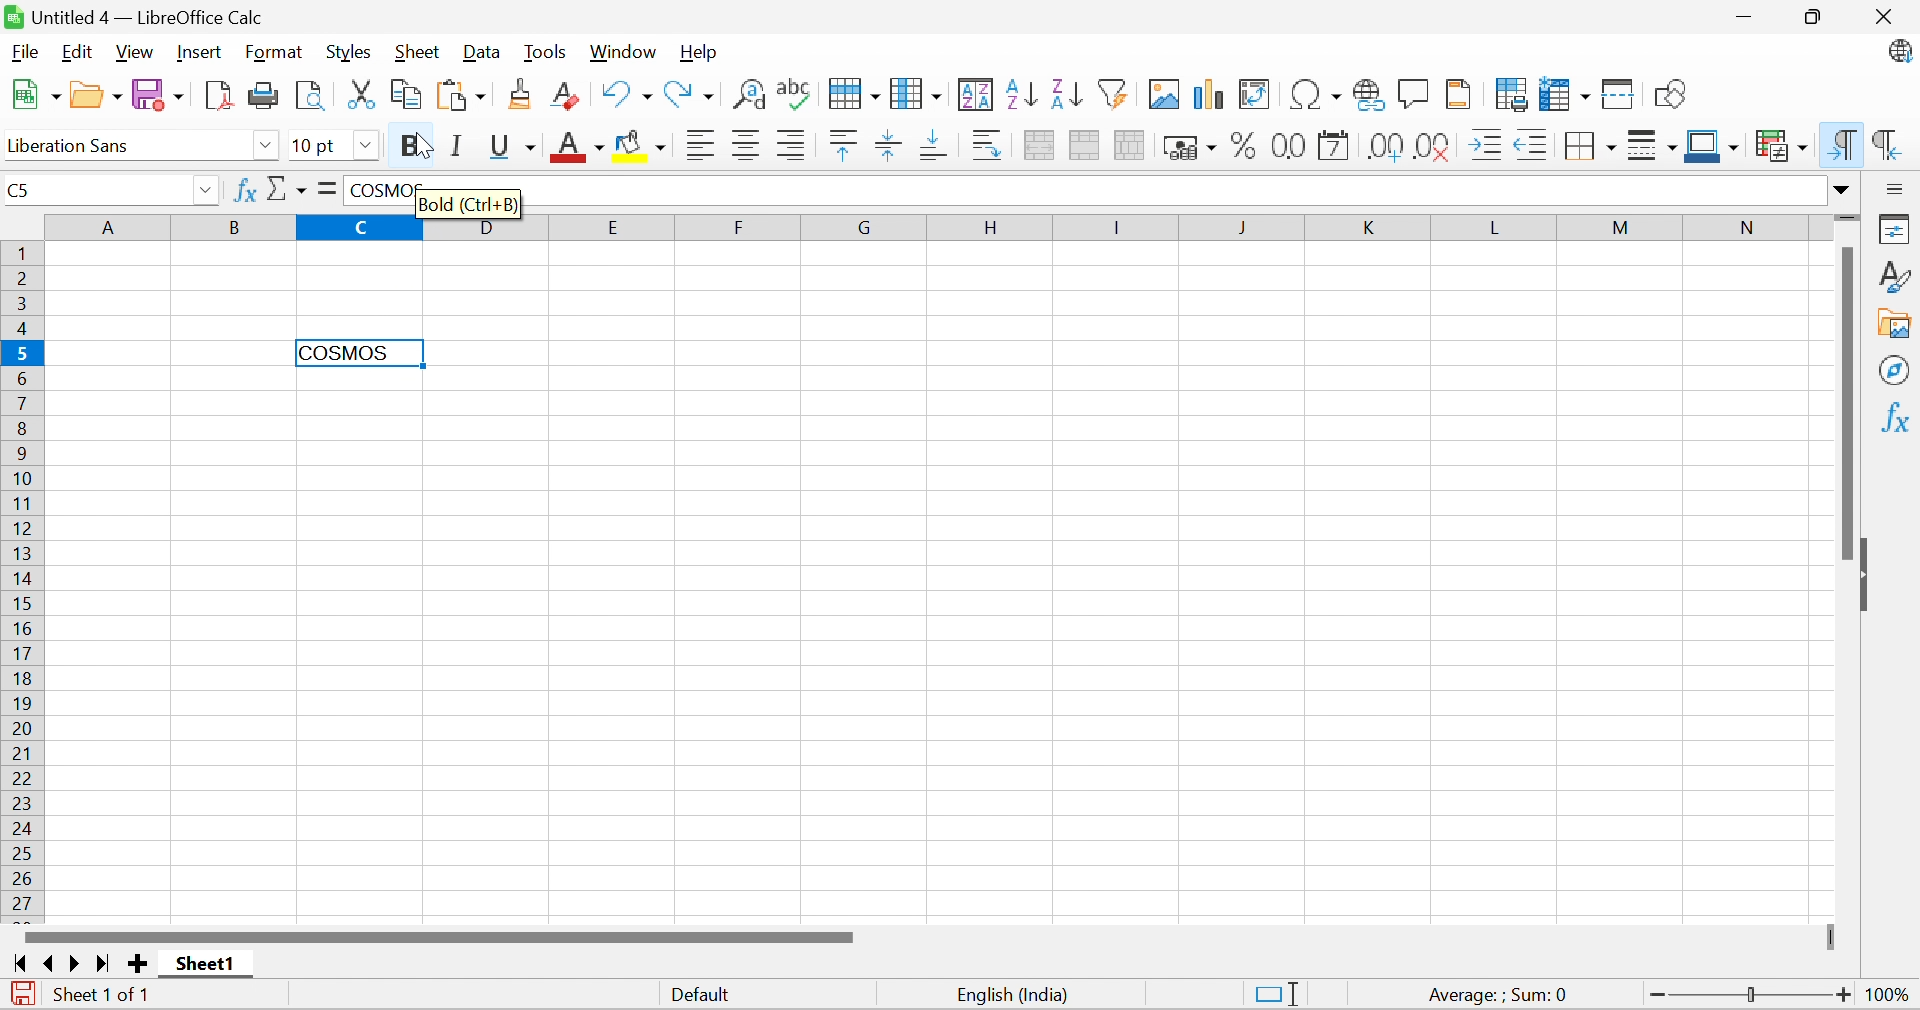 The width and height of the screenshot is (1920, 1010). I want to click on COSMOS, so click(361, 353).